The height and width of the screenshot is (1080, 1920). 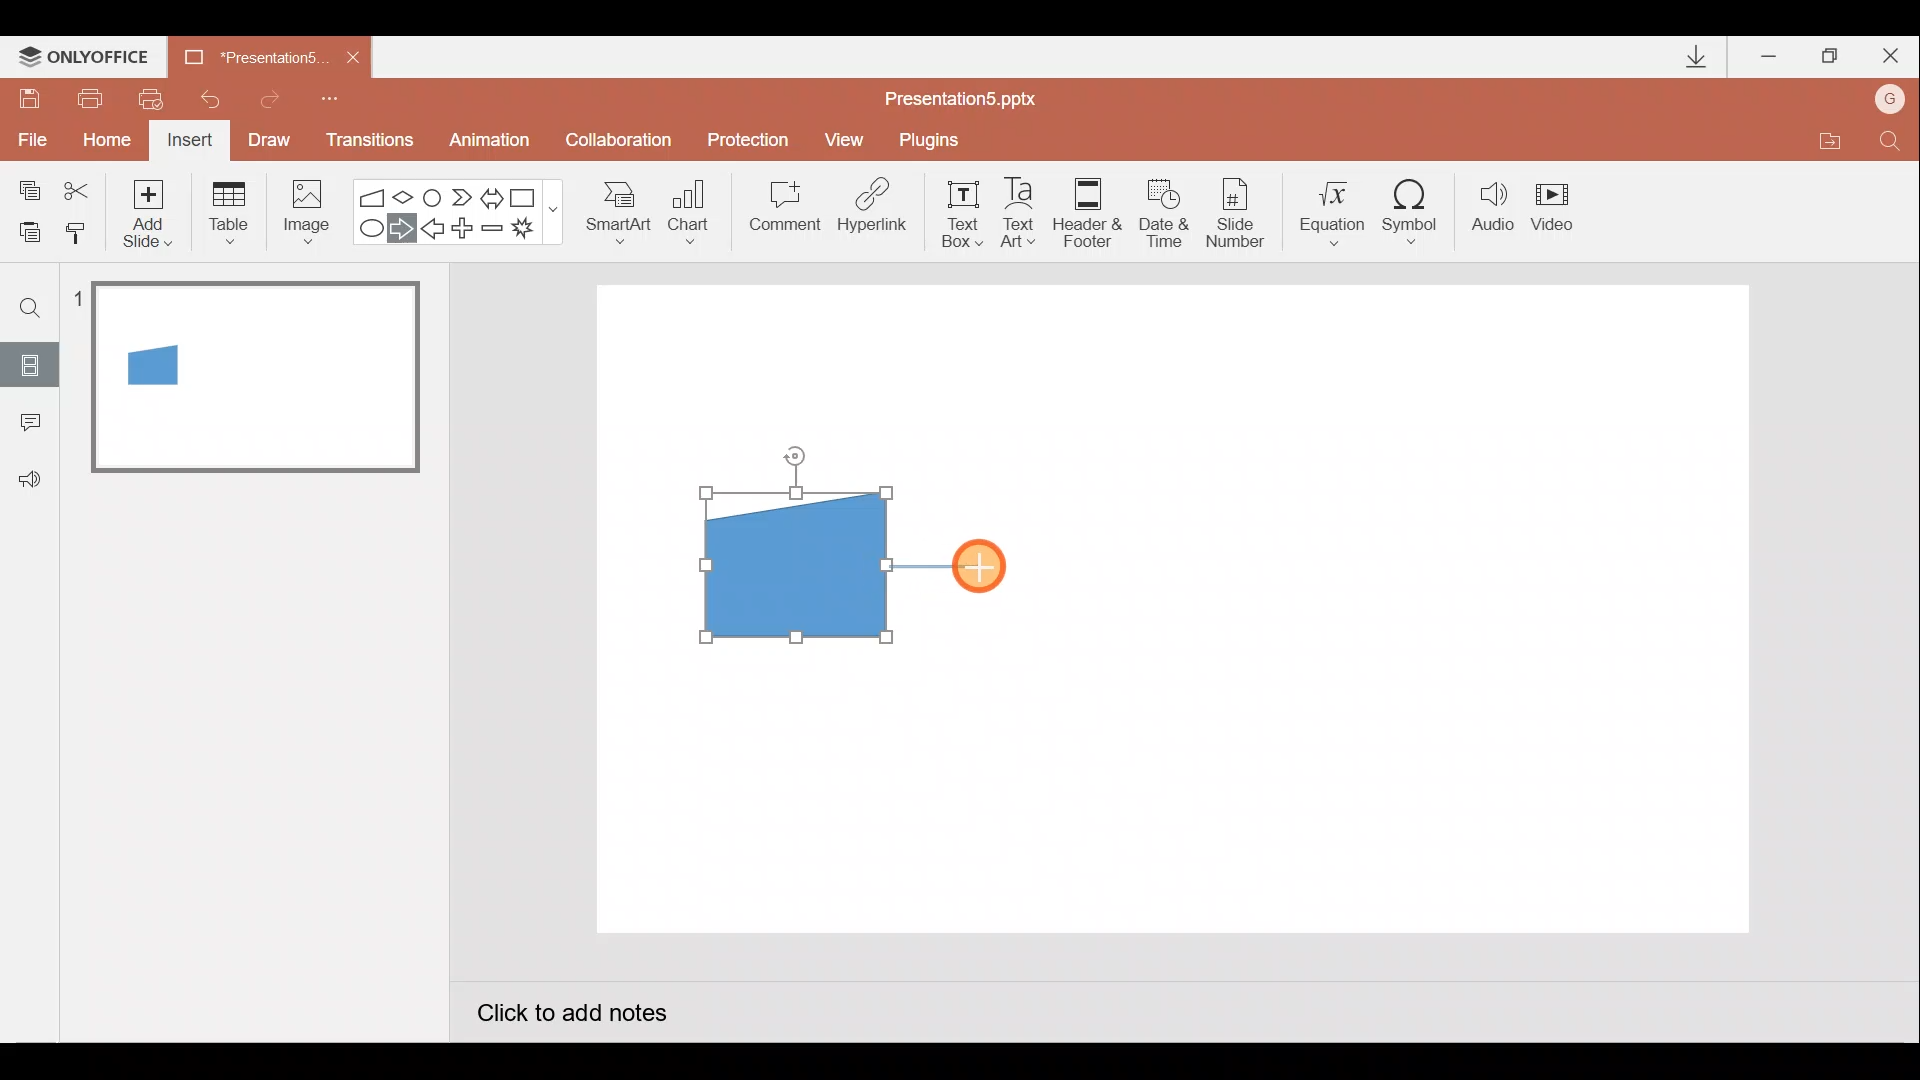 I want to click on Close, so click(x=1891, y=60).